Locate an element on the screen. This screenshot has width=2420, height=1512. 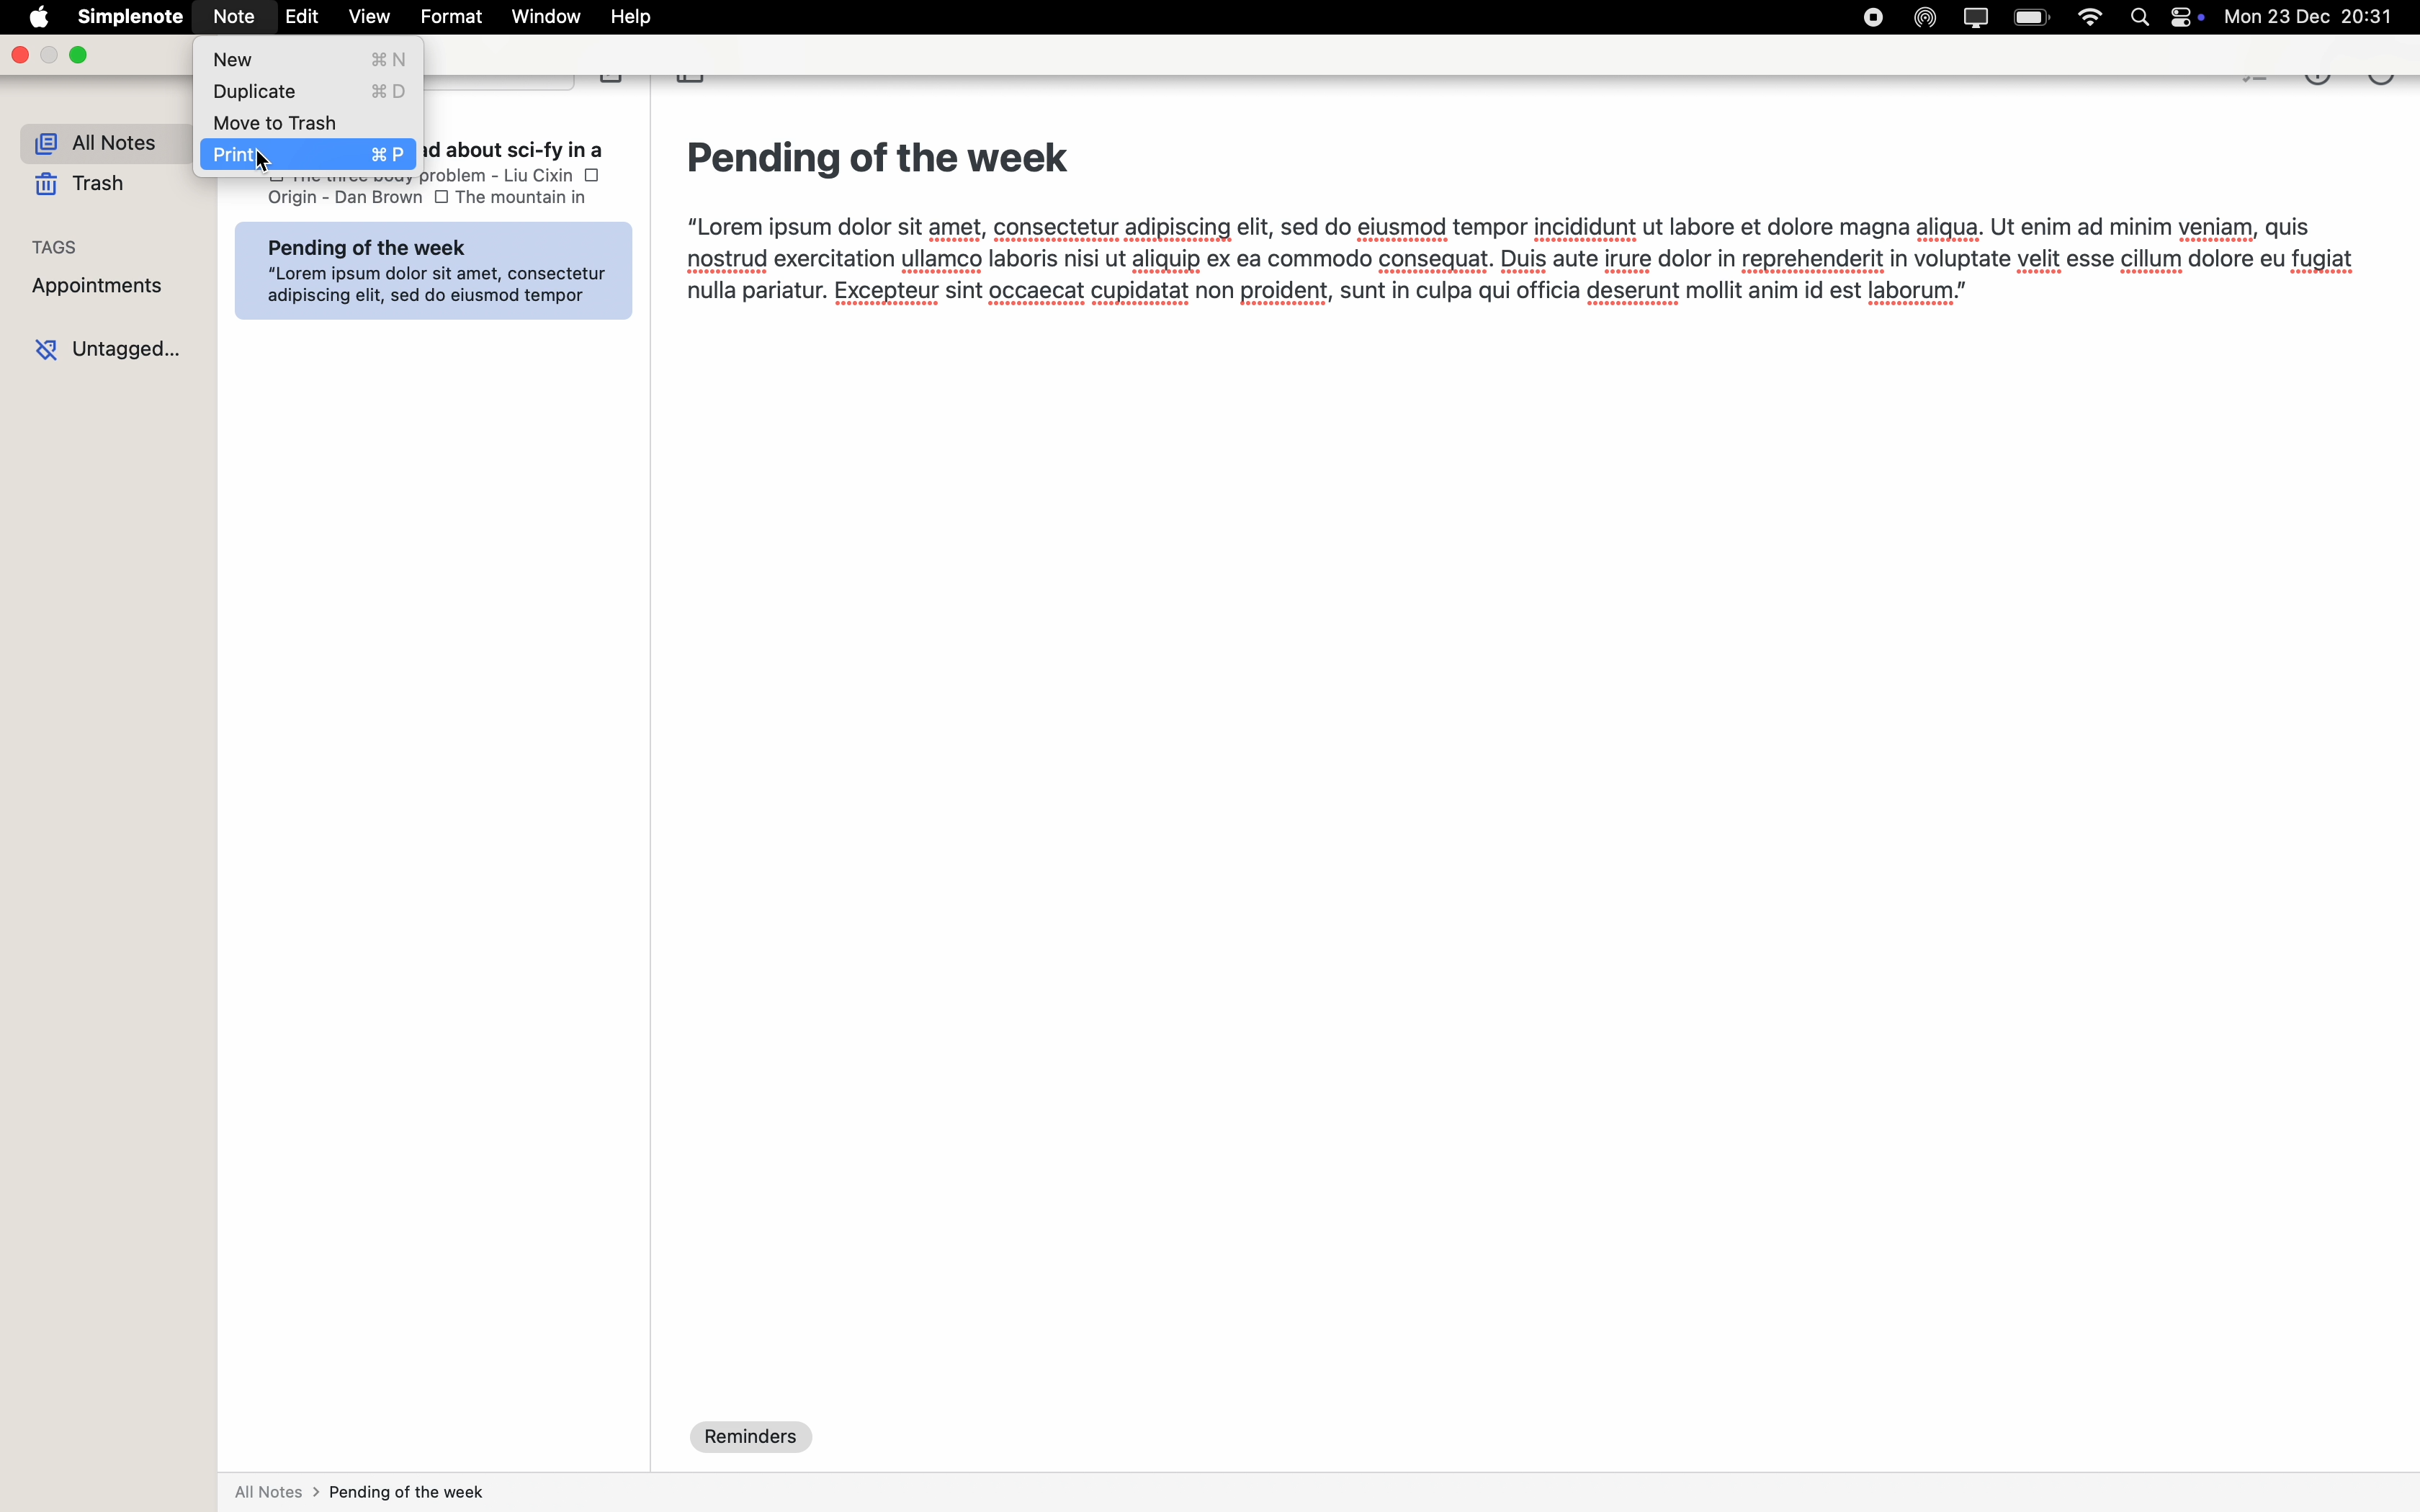
help is located at coordinates (637, 17).